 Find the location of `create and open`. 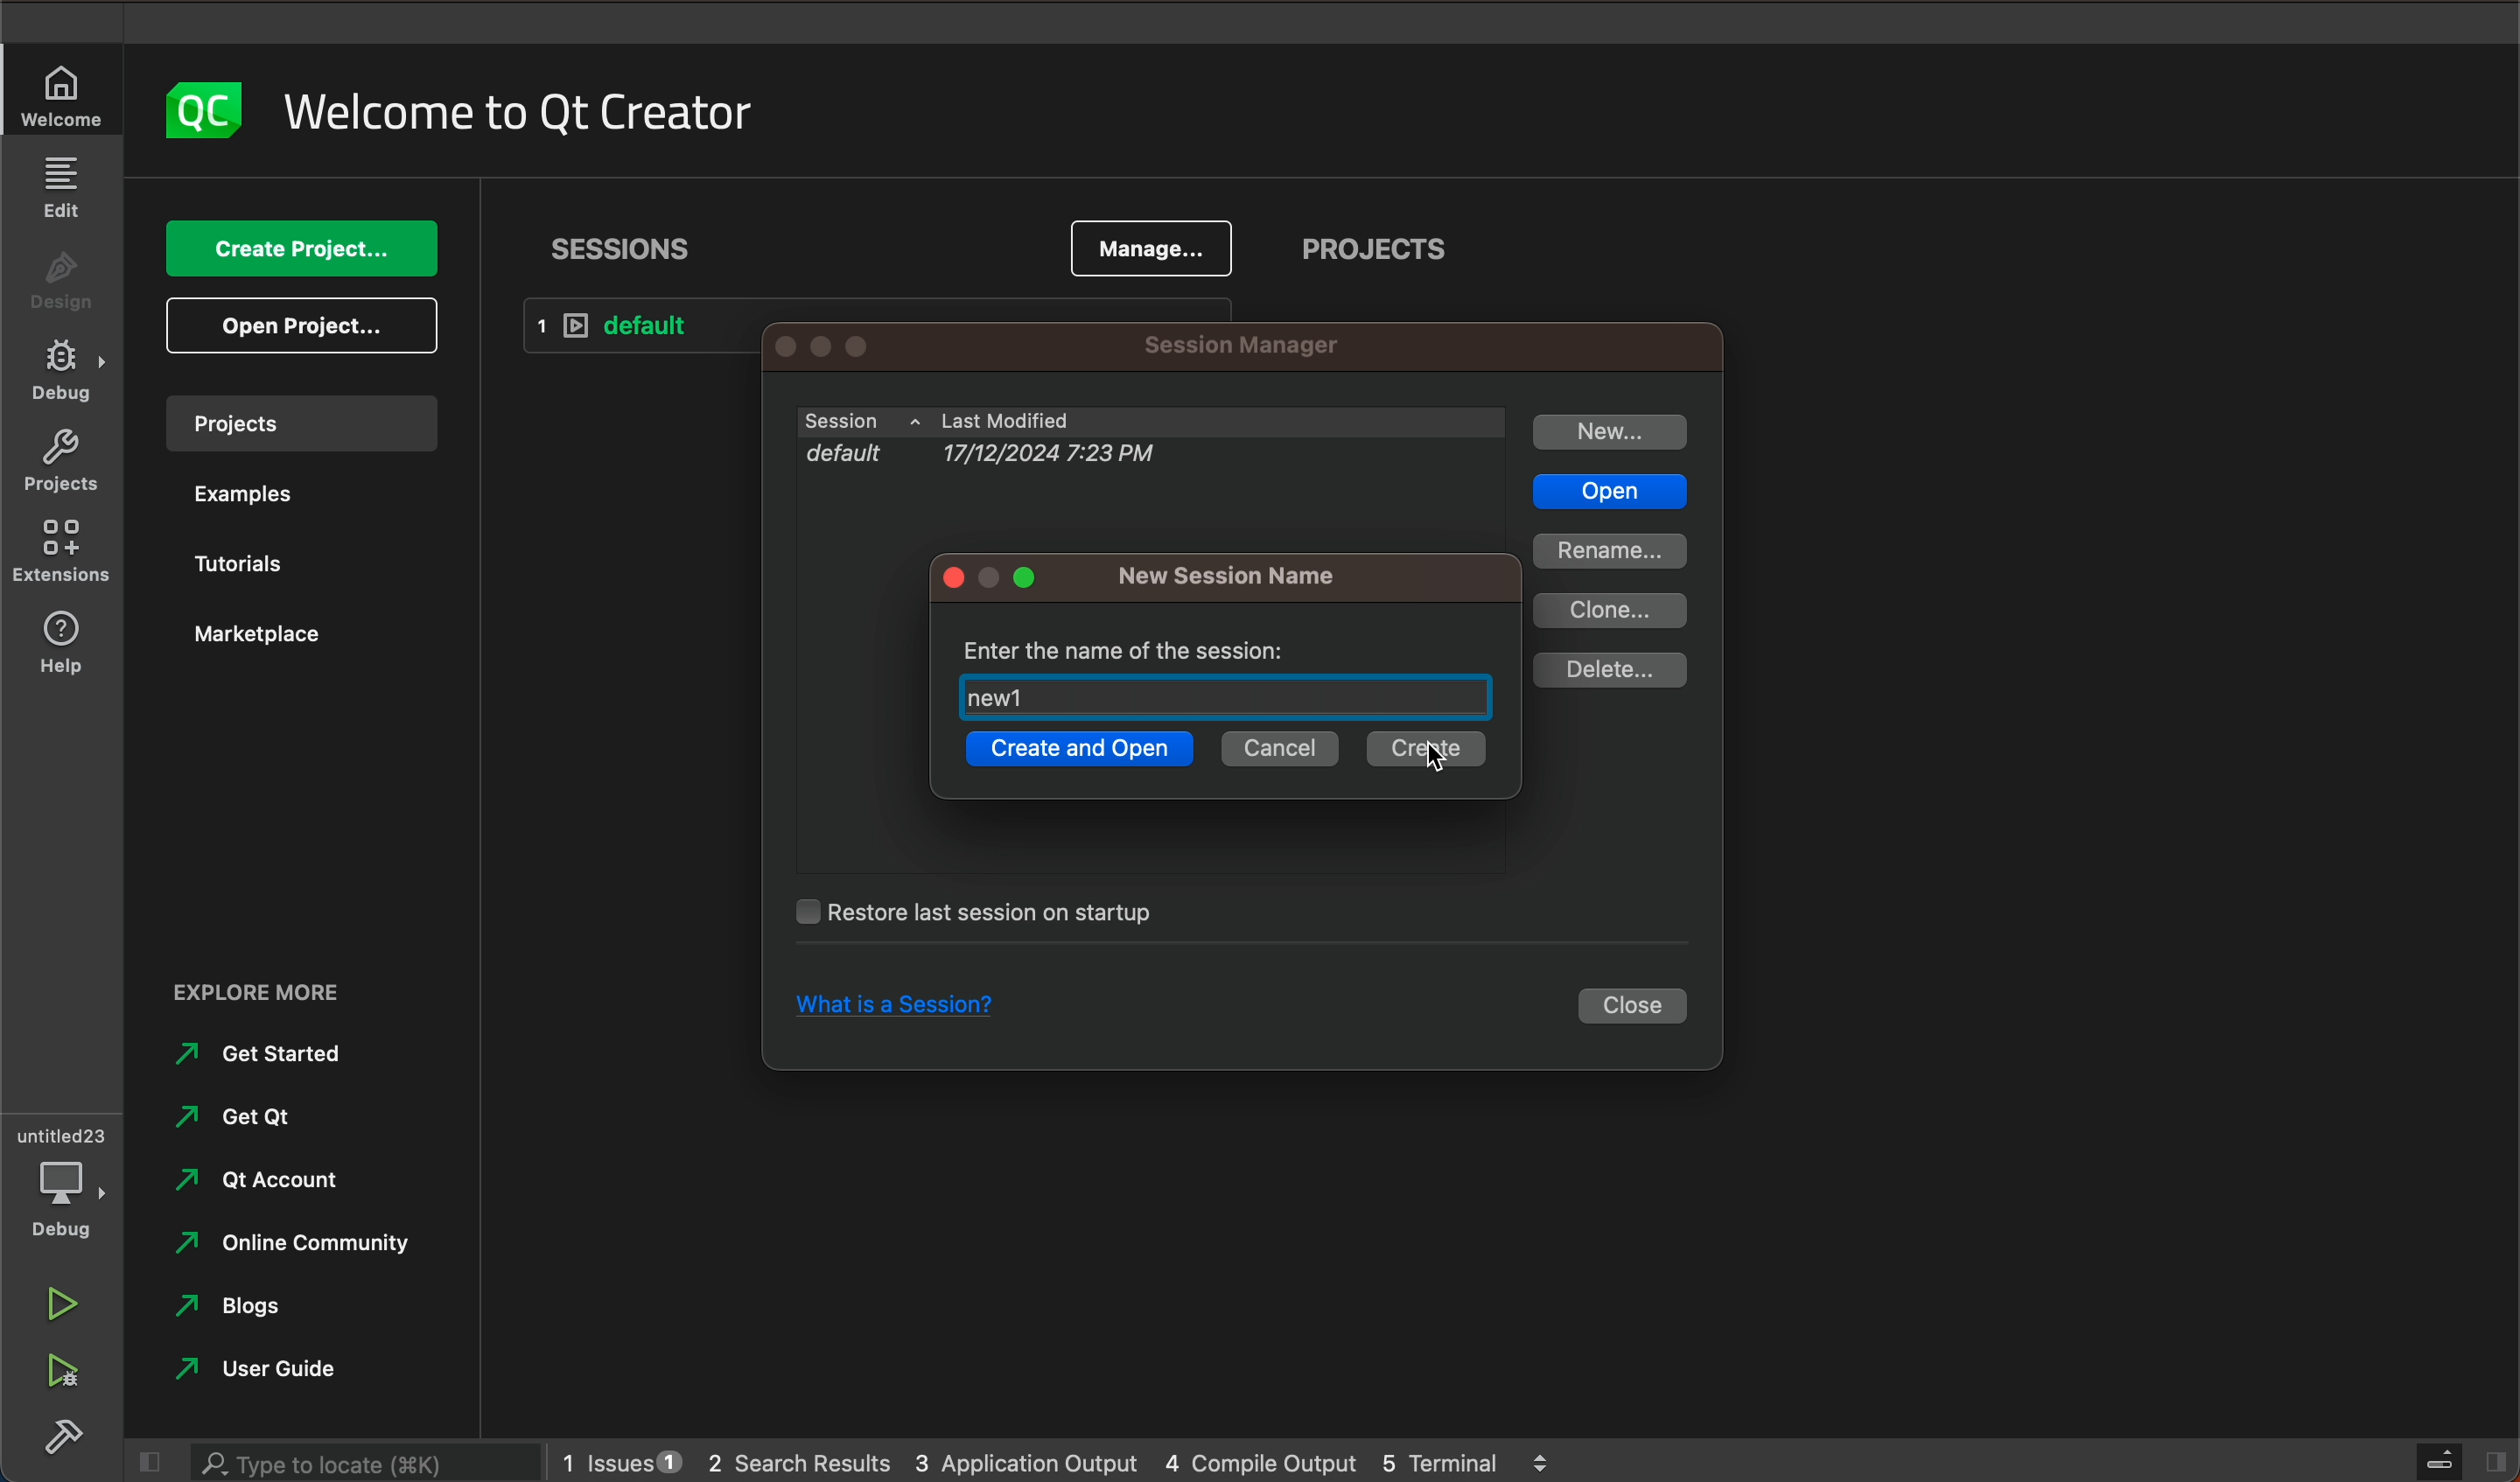

create and open is located at coordinates (1075, 753).